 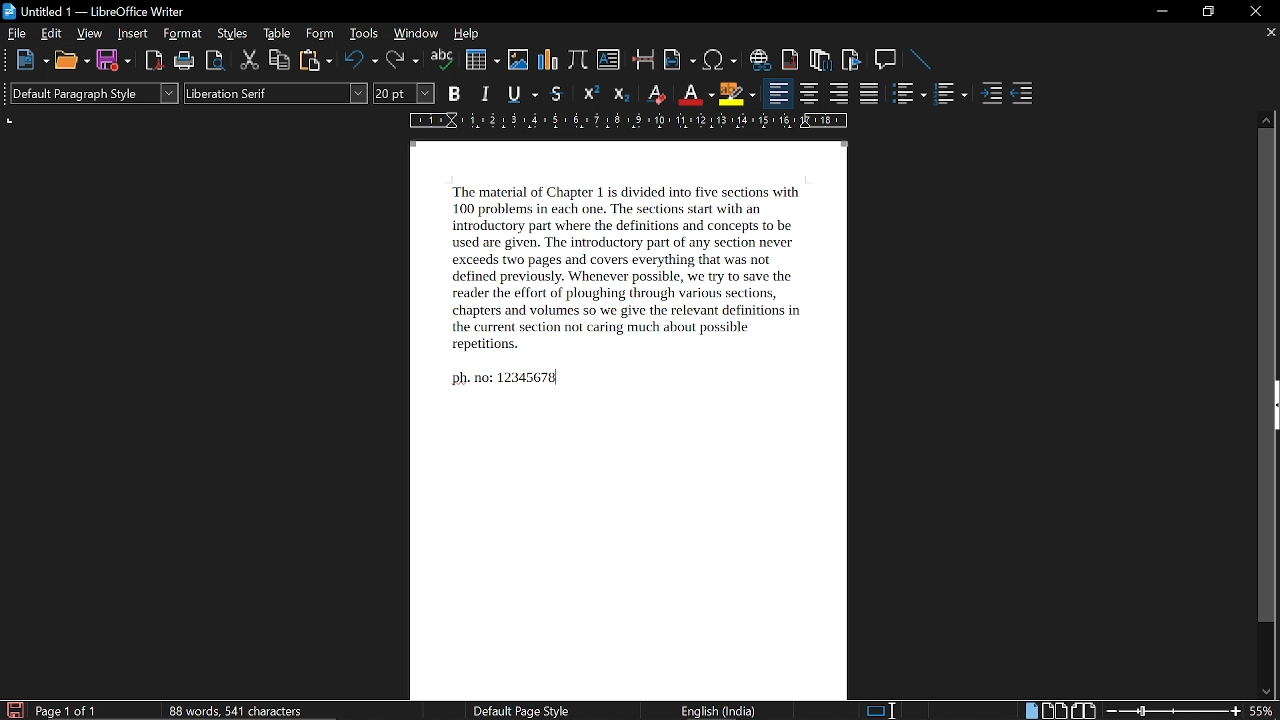 What do you see at coordinates (850, 61) in the screenshot?
I see `insert bibliography` at bounding box center [850, 61].